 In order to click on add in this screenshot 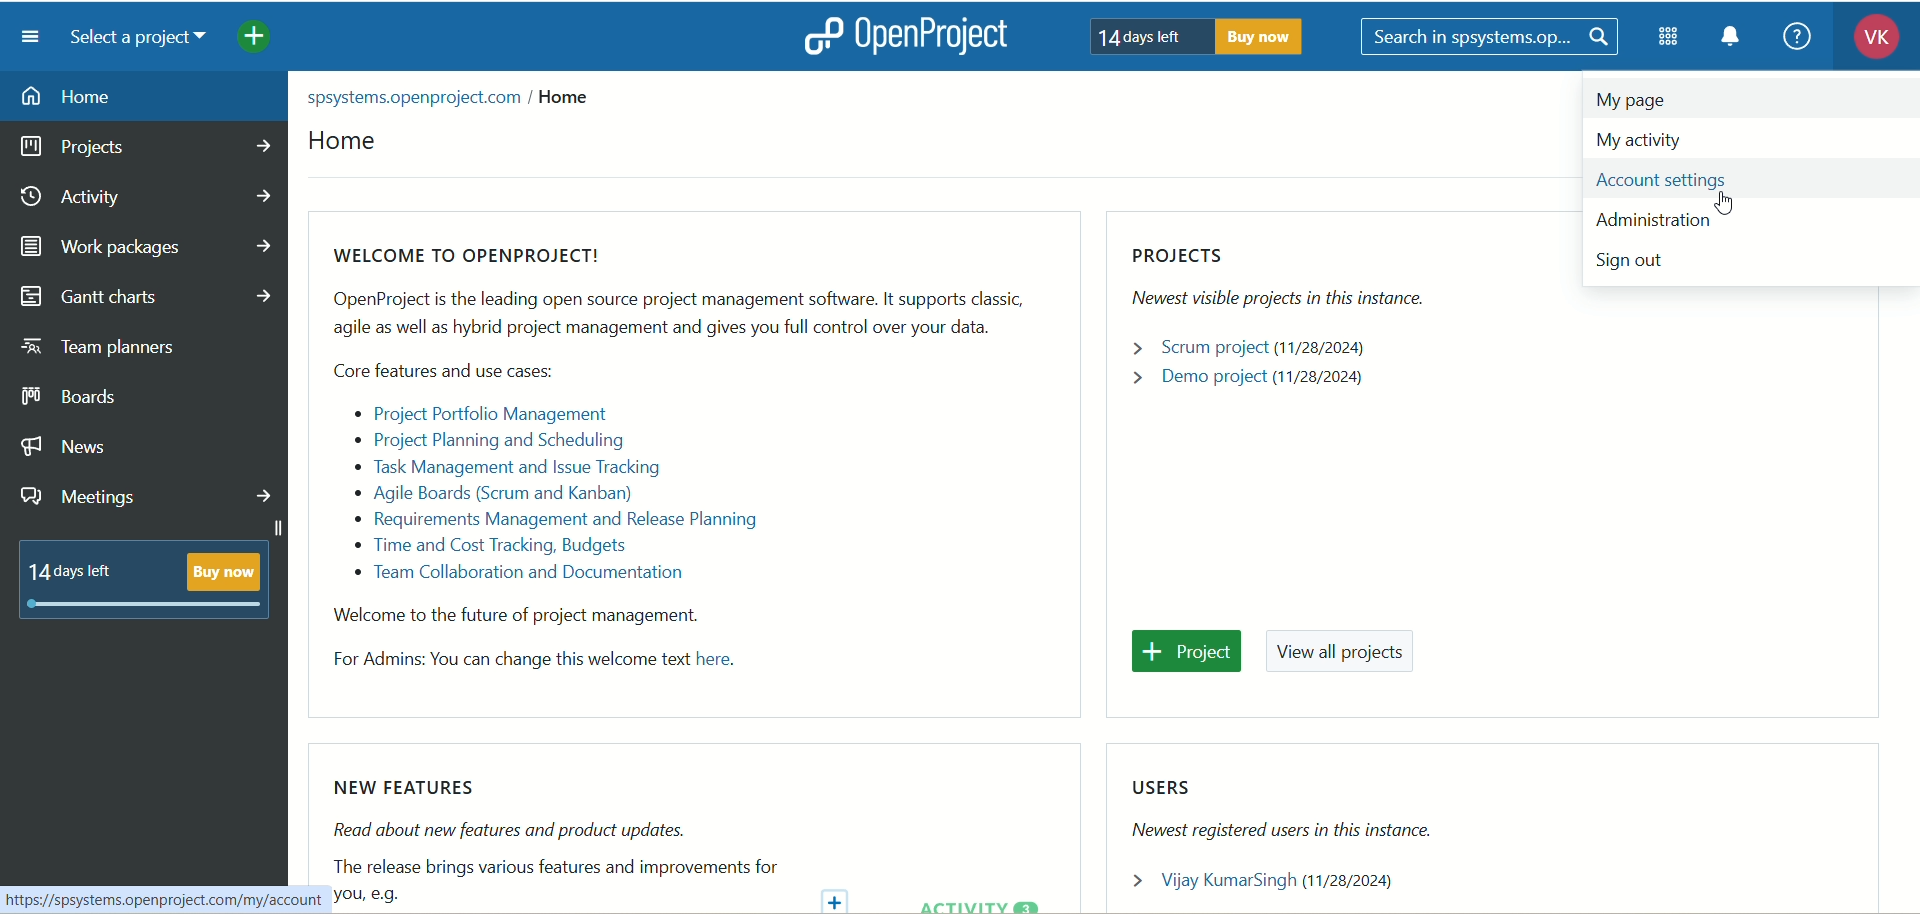, I will do `click(839, 897)`.